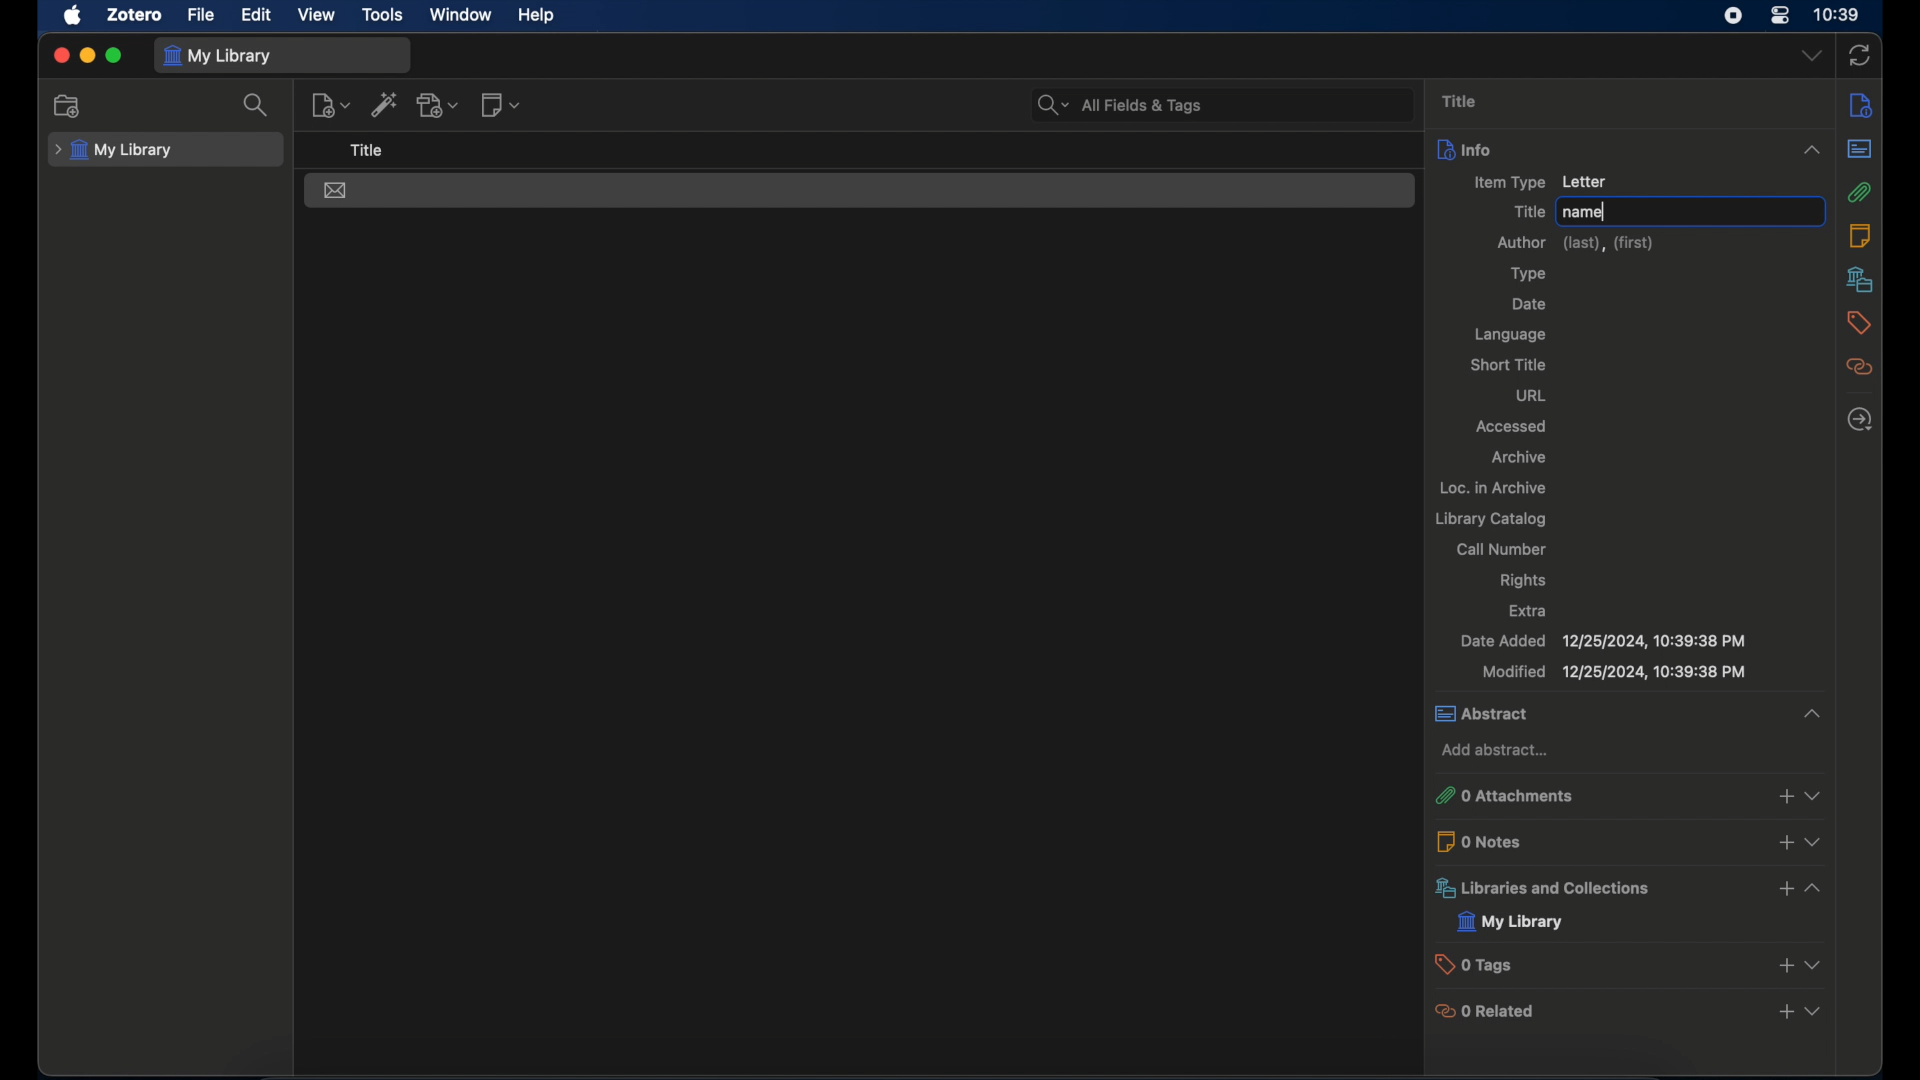  What do you see at coordinates (136, 14) in the screenshot?
I see `zotero` at bounding box center [136, 14].